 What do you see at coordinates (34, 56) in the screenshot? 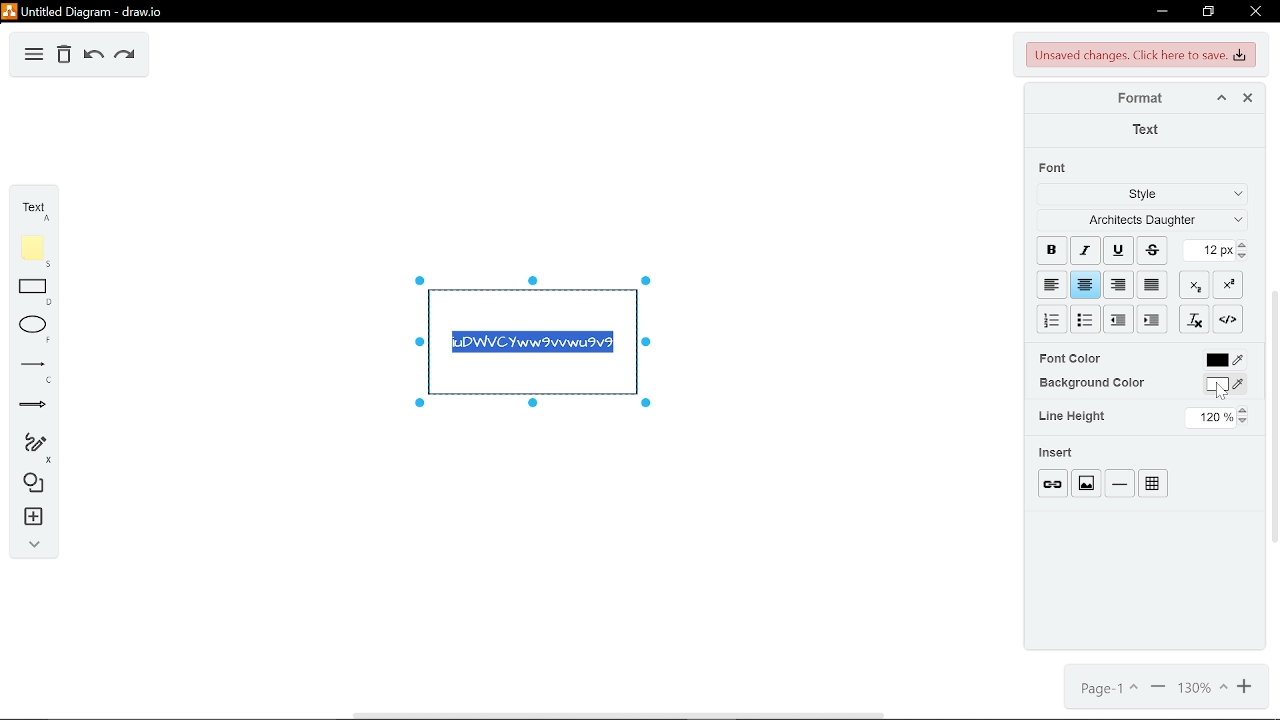
I see `diagram` at bounding box center [34, 56].